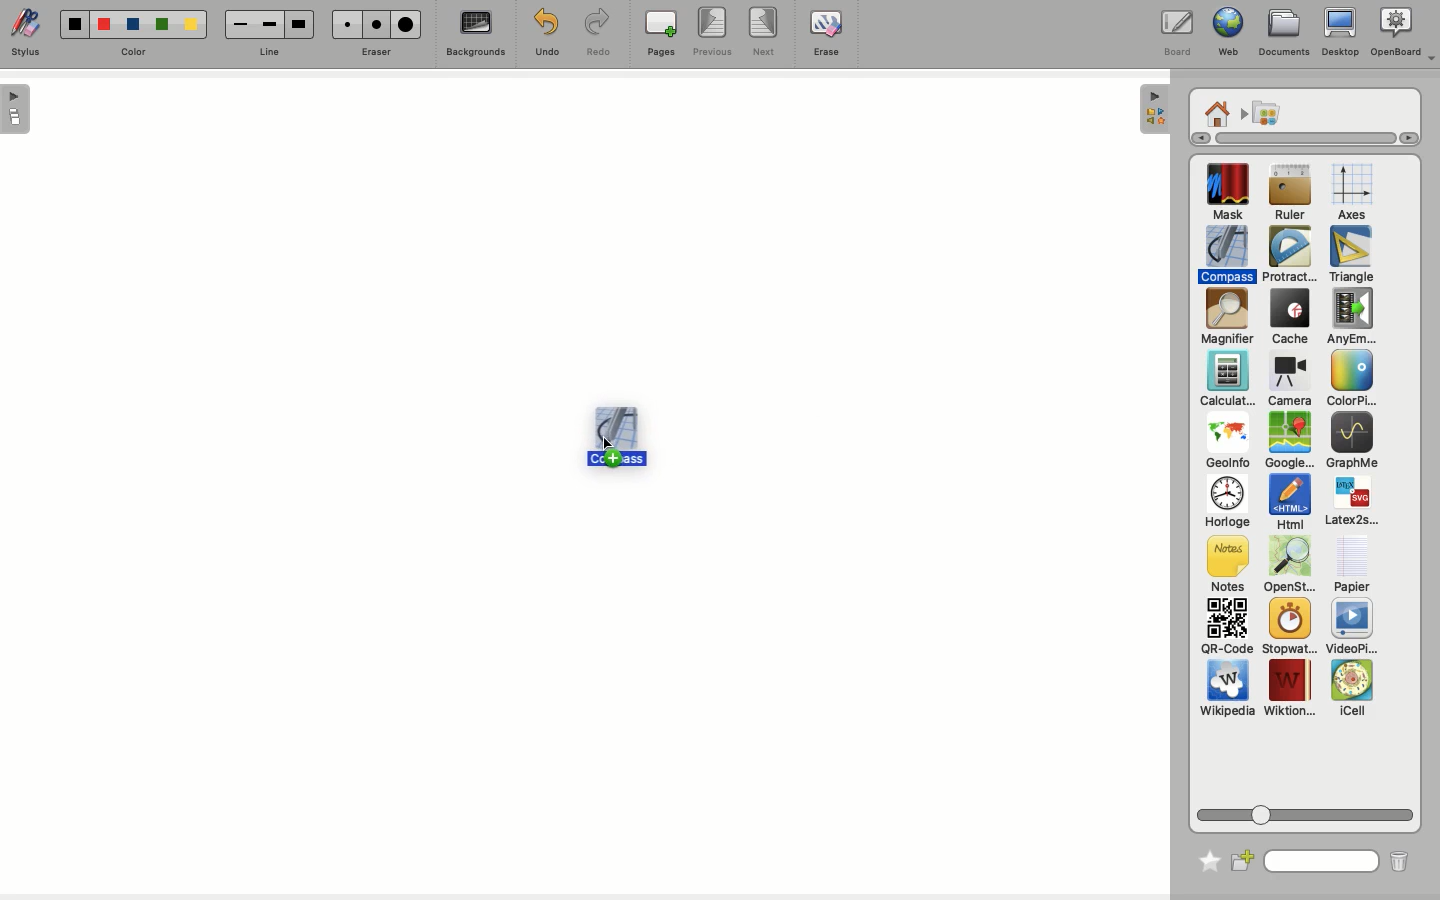 The image size is (1440, 900). I want to click on Calculator, so click(1227, 380).